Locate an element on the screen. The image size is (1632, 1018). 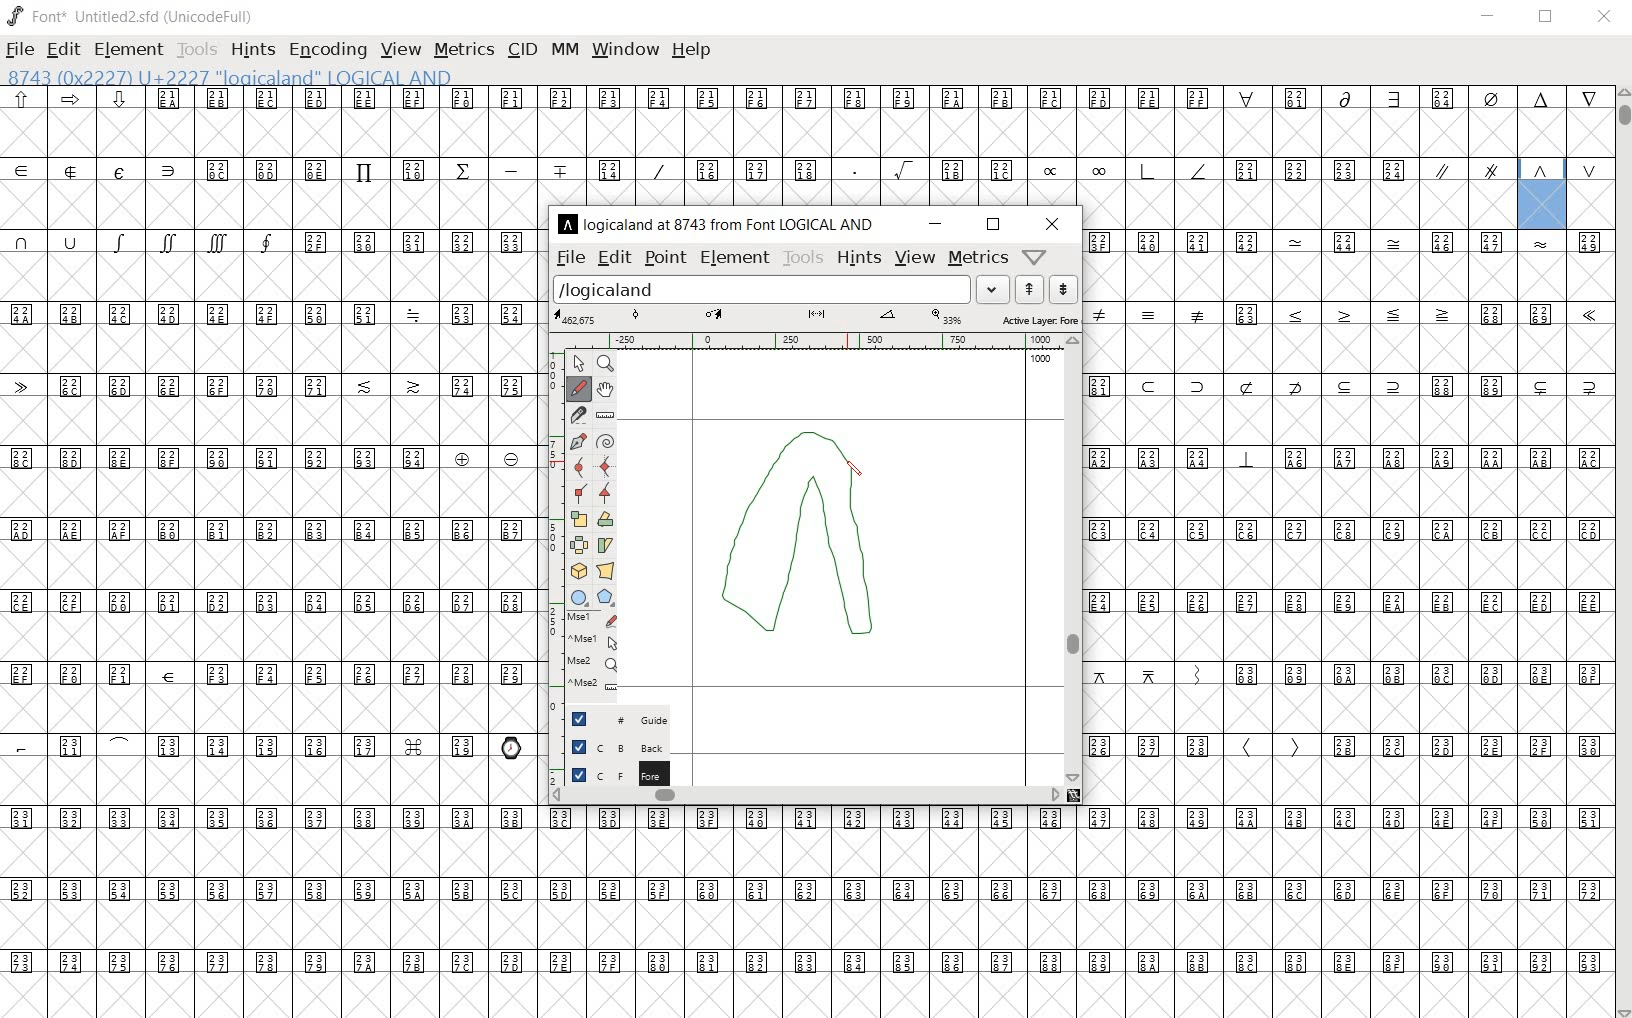
rectangle or ellipse is located at coordinates (577, 597).